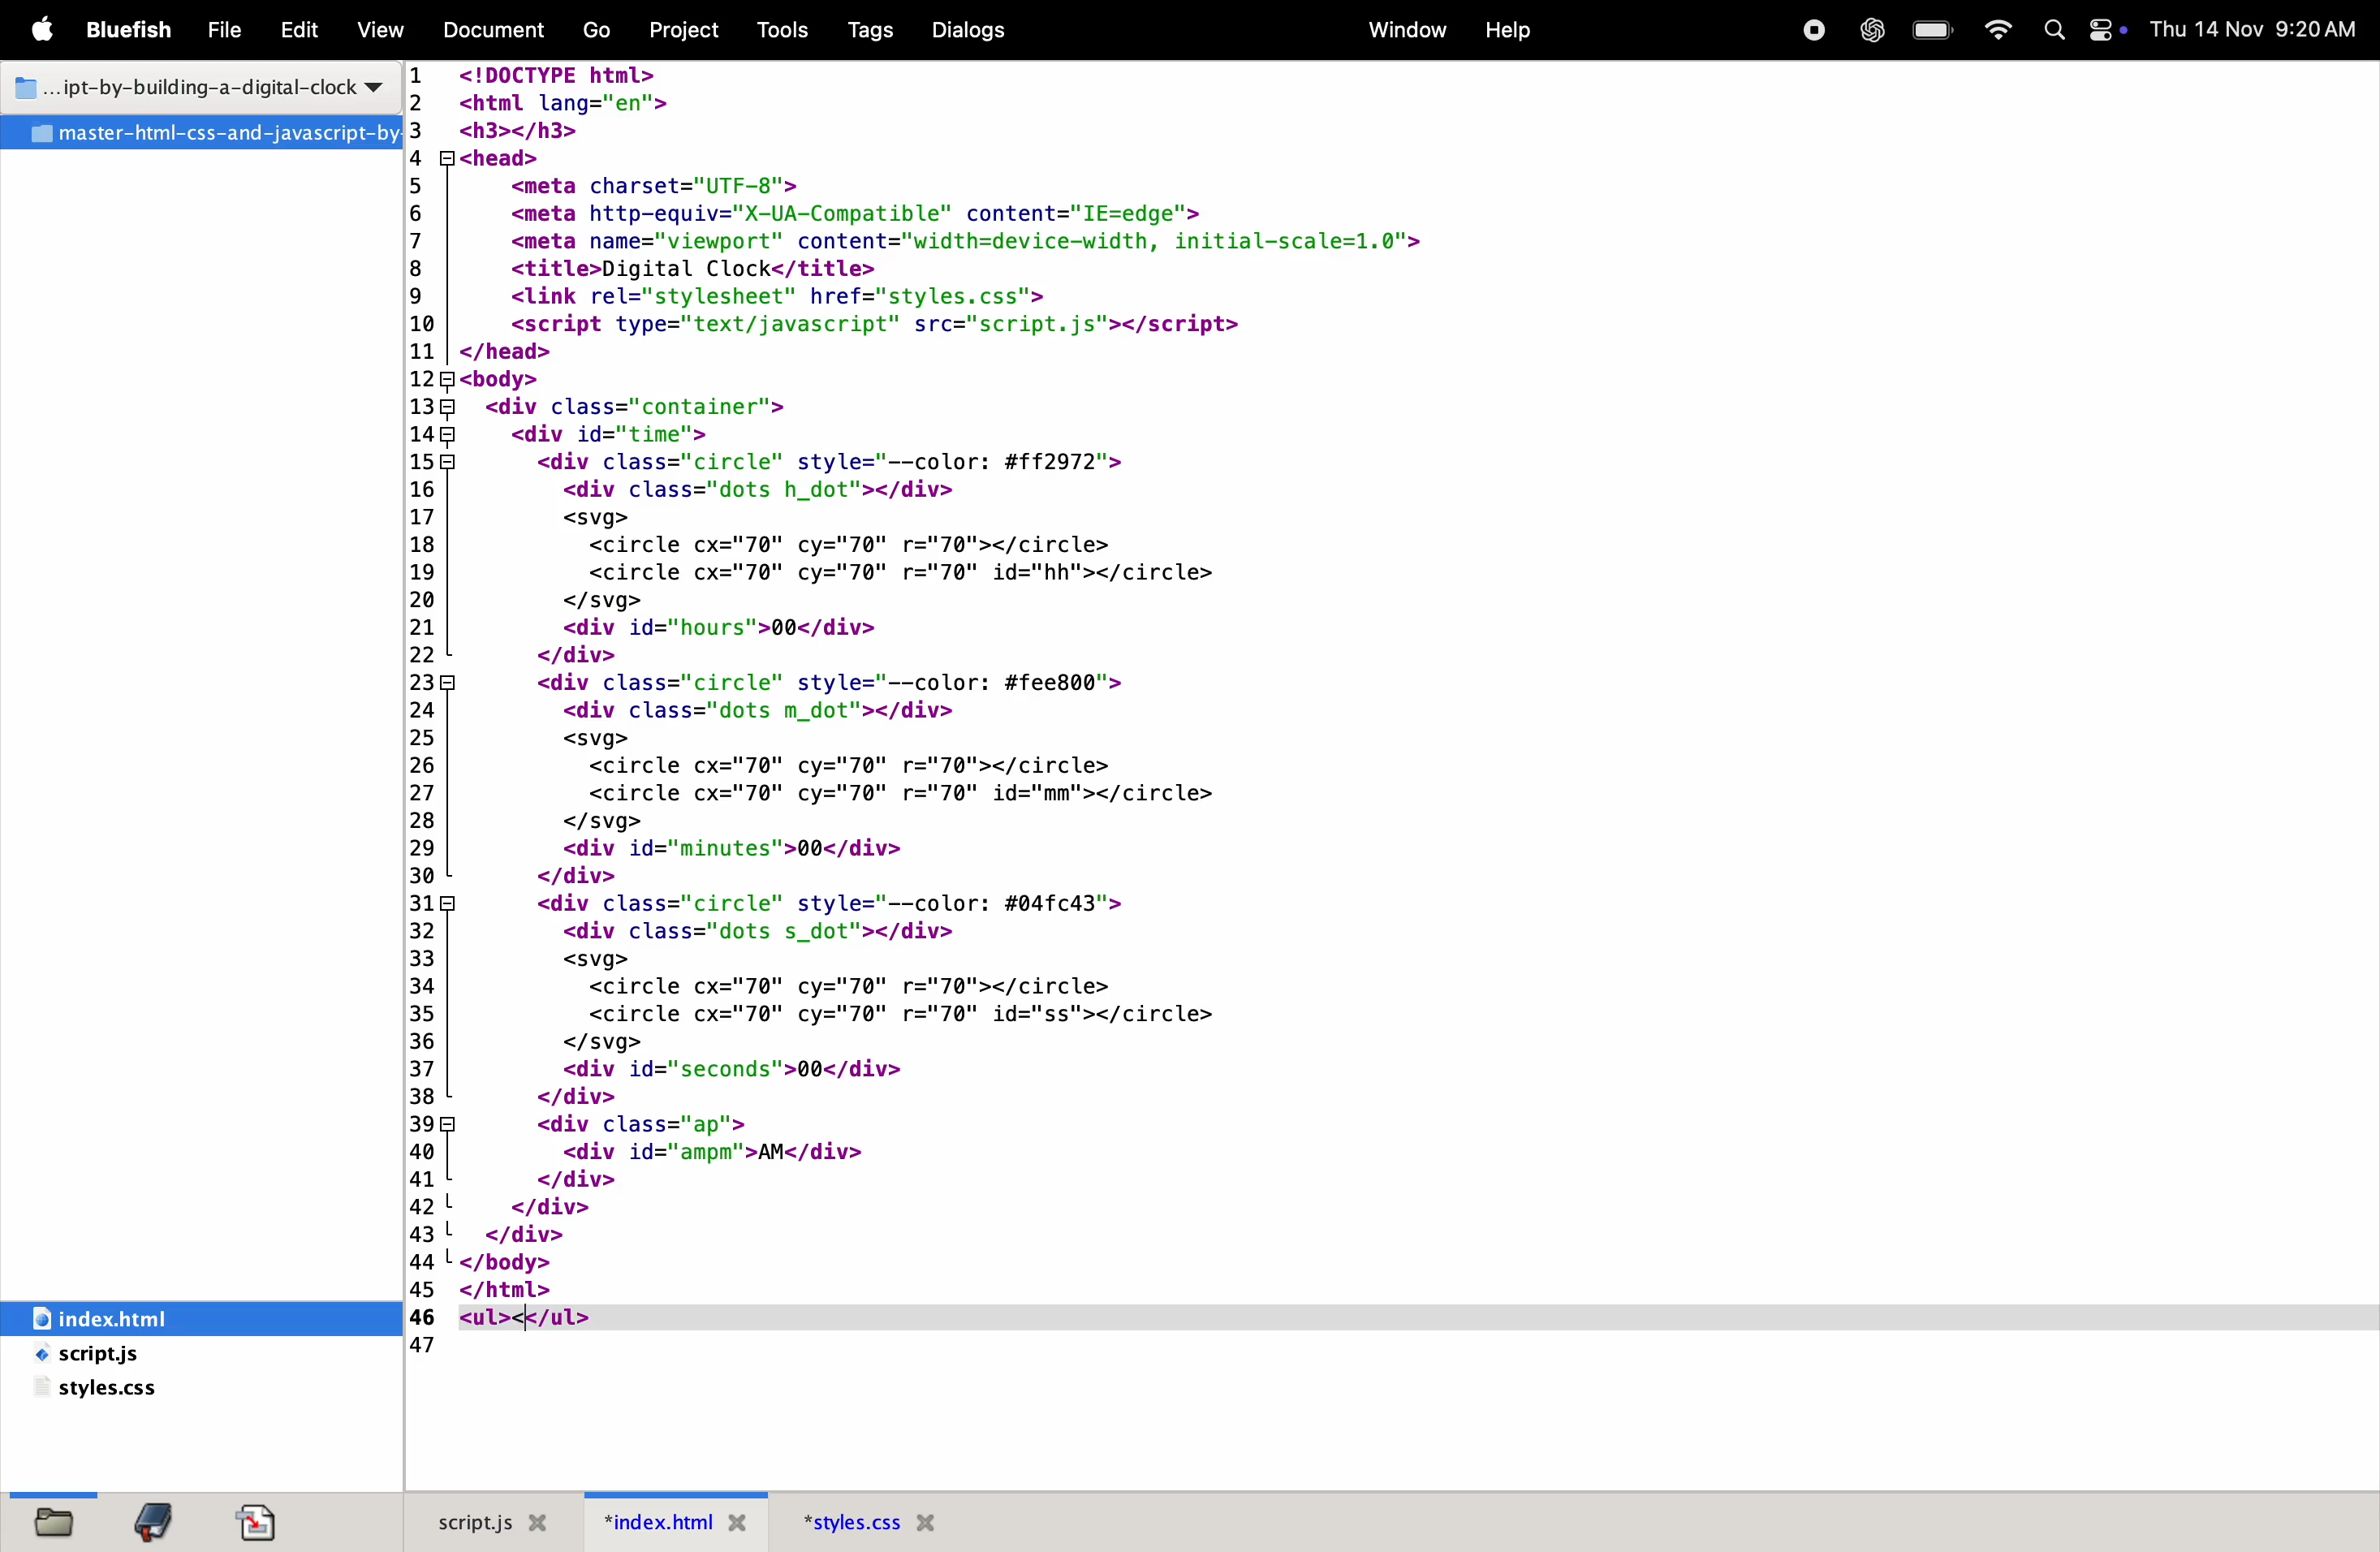 Image resolution: width=2380 pixels, height=1552 pixels. I want to click on Style.css, so click(908, 1521).